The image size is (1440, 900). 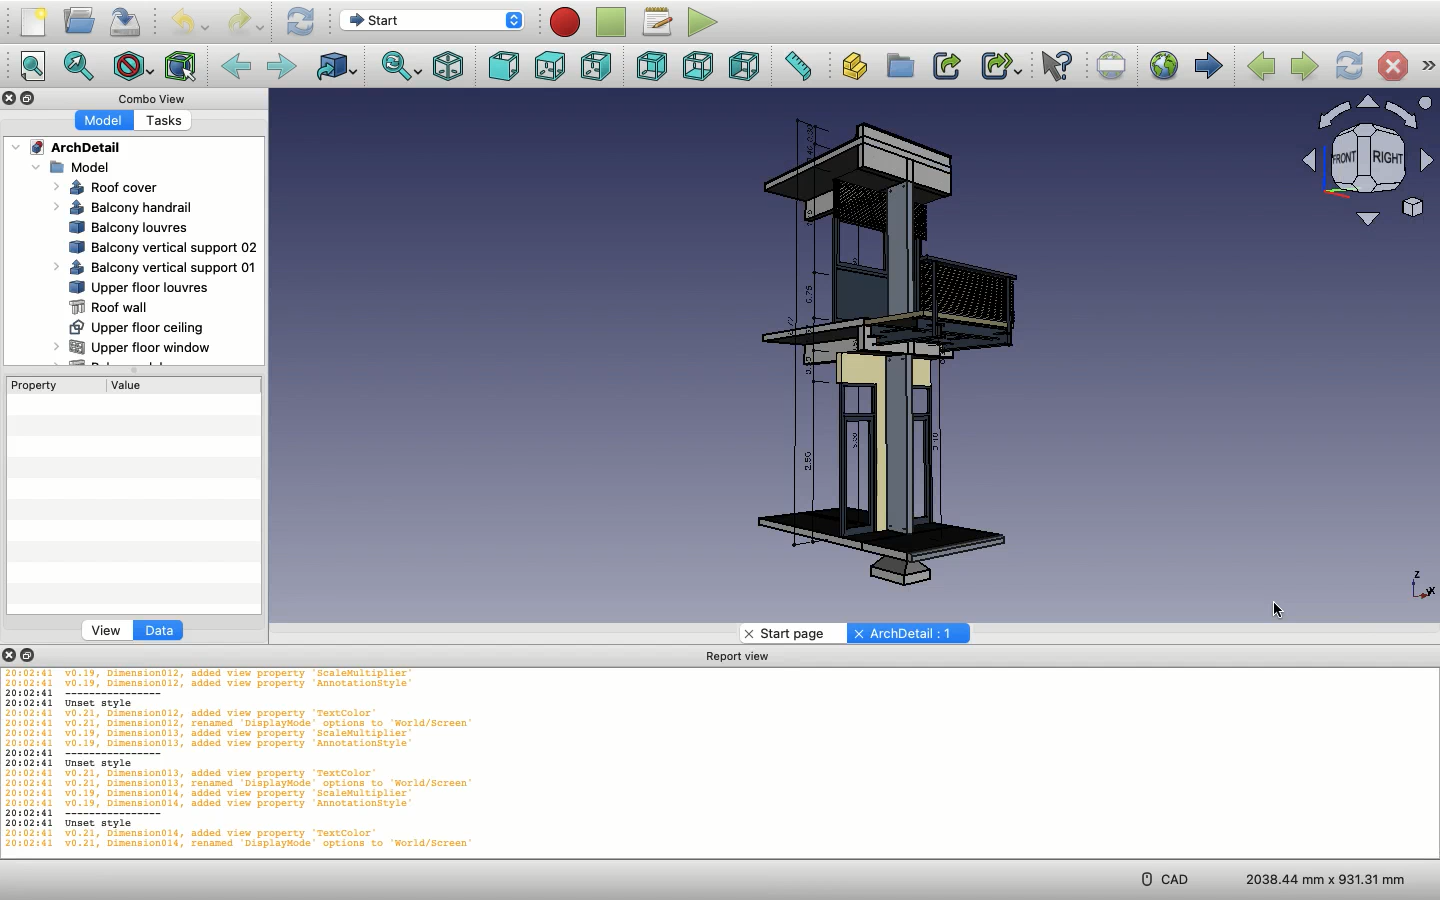 What do you see at coordinates (1427, 66) in the screenshot?
I see `Navigation` at bounding box center [1427, 66].